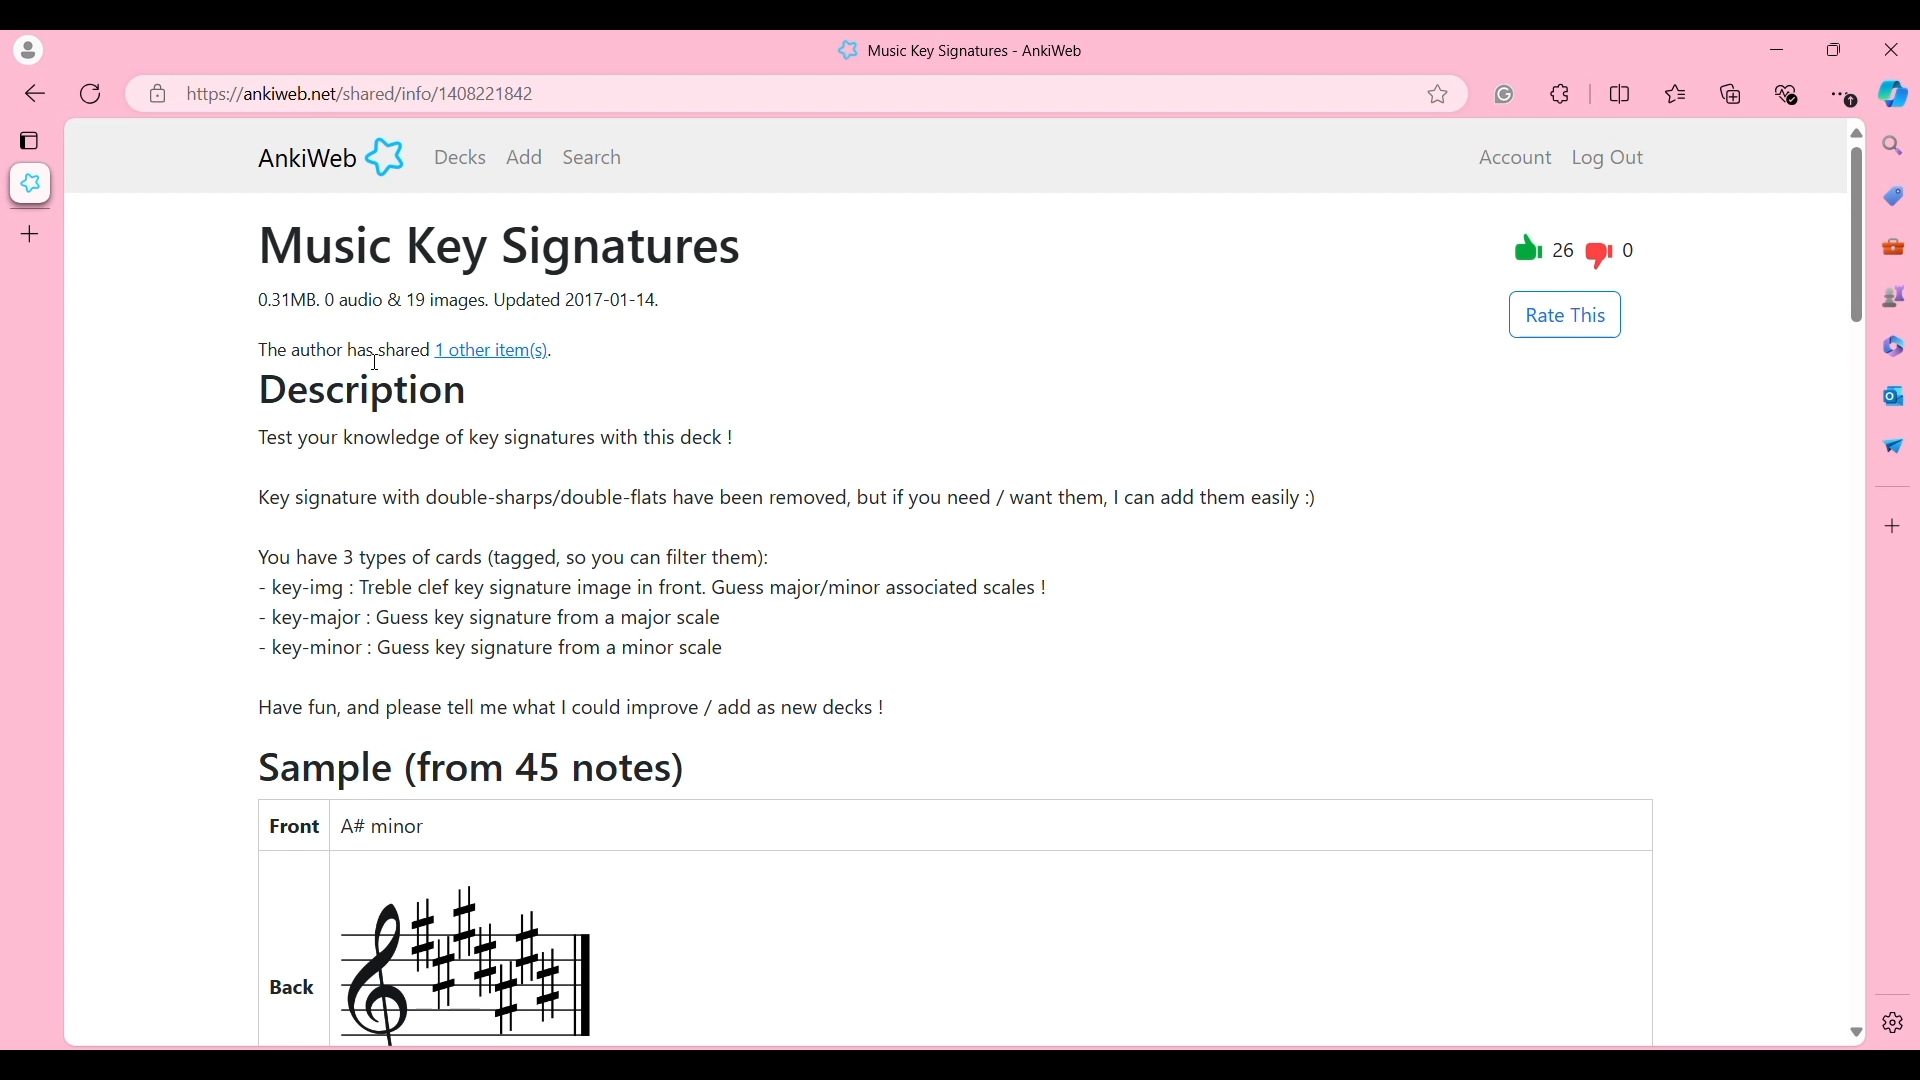 Image resolution: width=1920 pixels, height=1080 pixels. I want to click on Browser essentials, so click(1788, 94).